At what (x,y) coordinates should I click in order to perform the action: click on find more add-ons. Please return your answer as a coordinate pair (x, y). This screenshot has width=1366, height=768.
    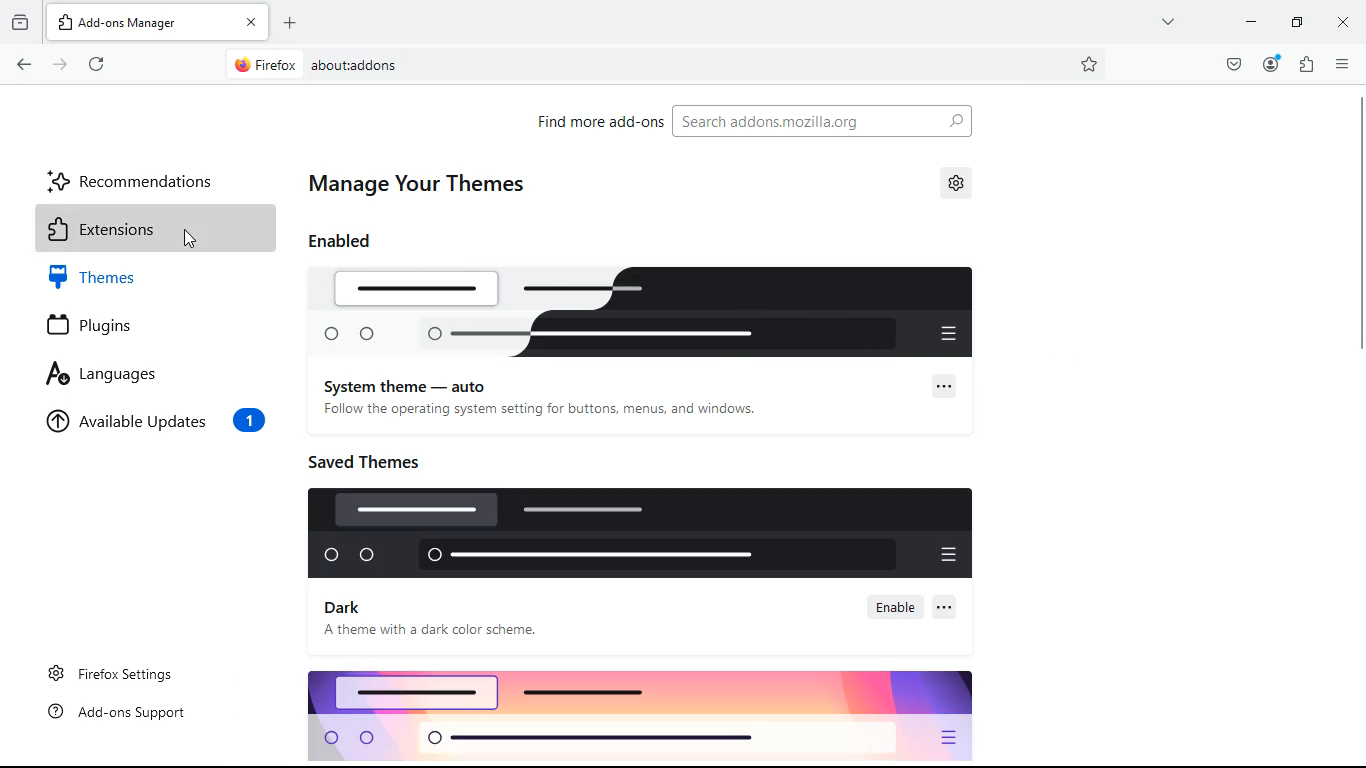
    Looking at the image, I should click on (597, 126).